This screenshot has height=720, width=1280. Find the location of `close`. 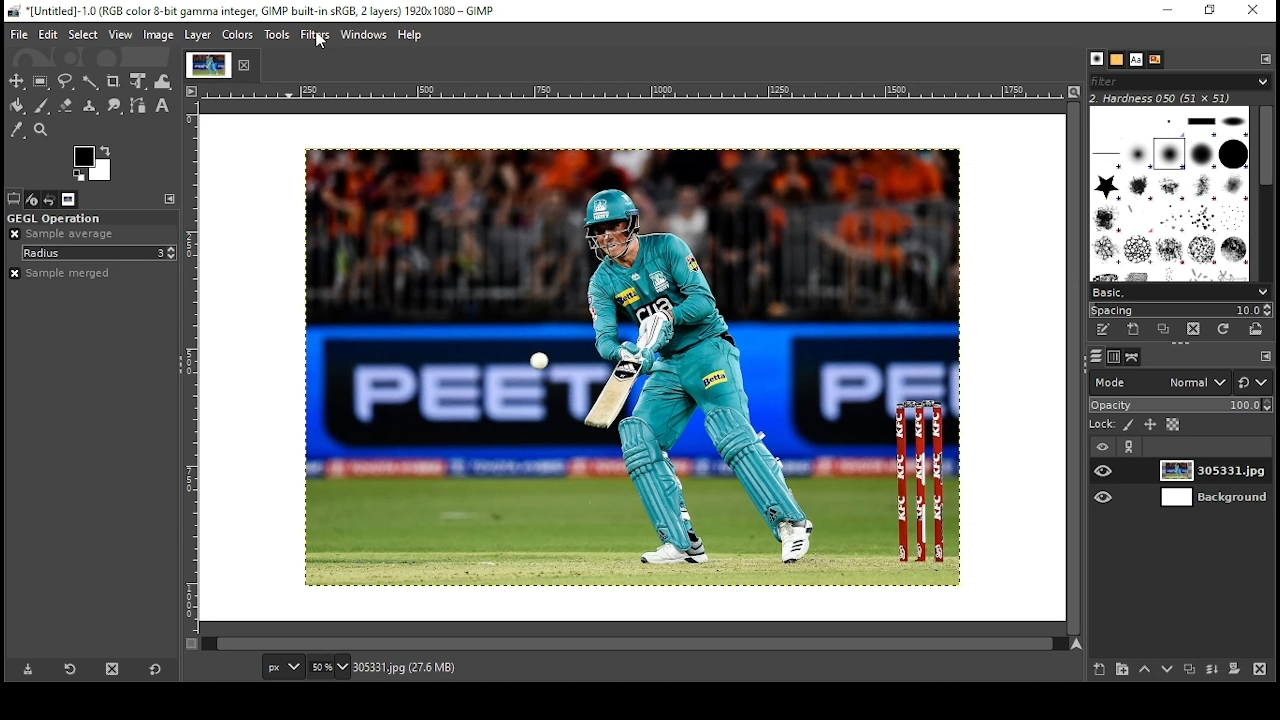

close is located at coordinates (247, 64).